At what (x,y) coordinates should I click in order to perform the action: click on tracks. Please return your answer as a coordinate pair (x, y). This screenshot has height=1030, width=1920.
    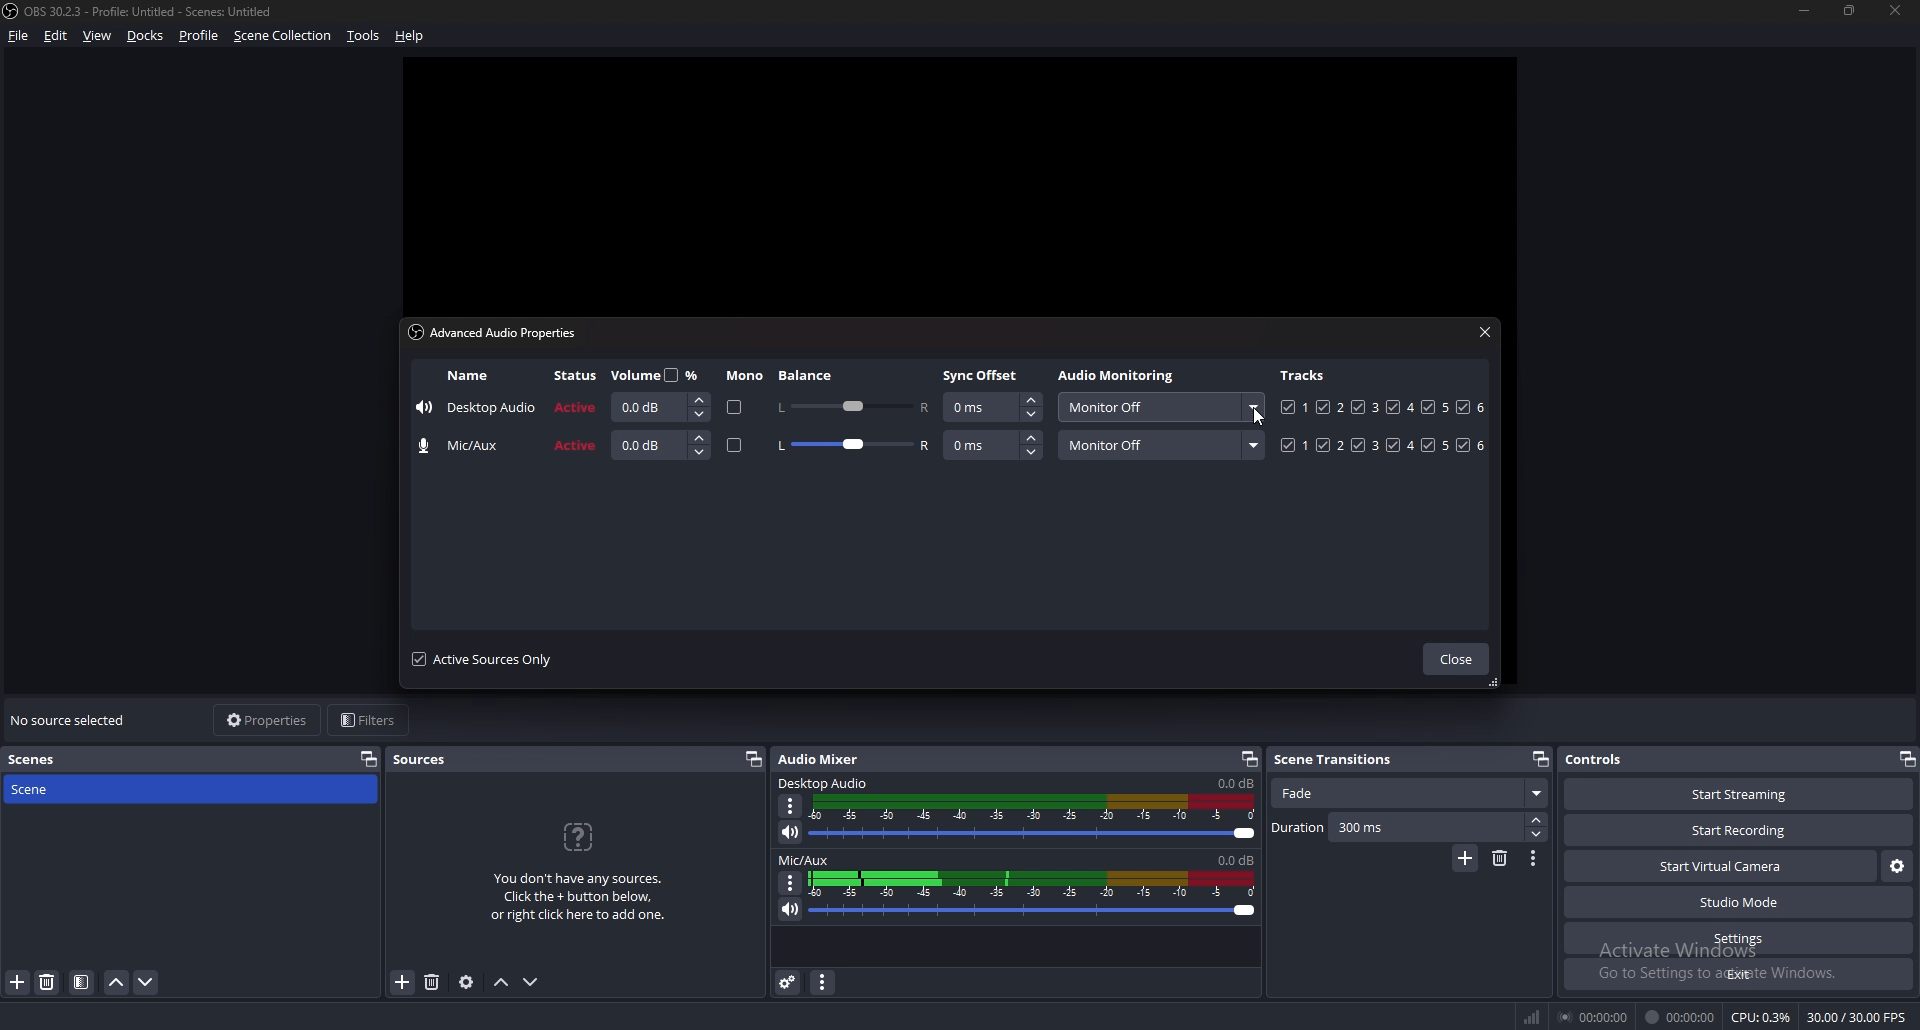
    Looking at the image, I should click on (1383, 406).